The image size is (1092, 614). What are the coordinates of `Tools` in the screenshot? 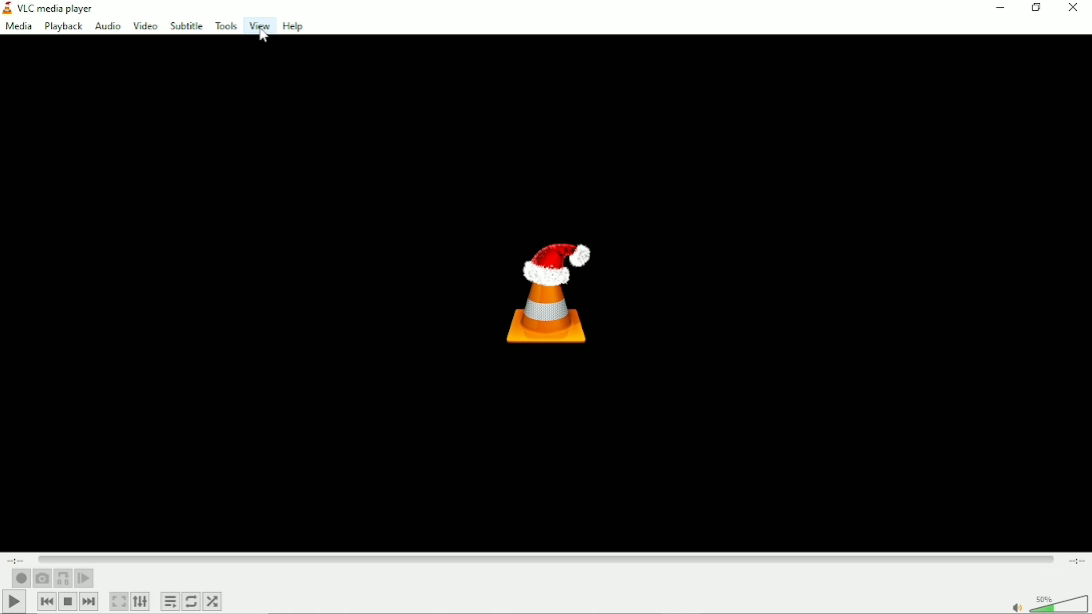 It's located at (226, 25).